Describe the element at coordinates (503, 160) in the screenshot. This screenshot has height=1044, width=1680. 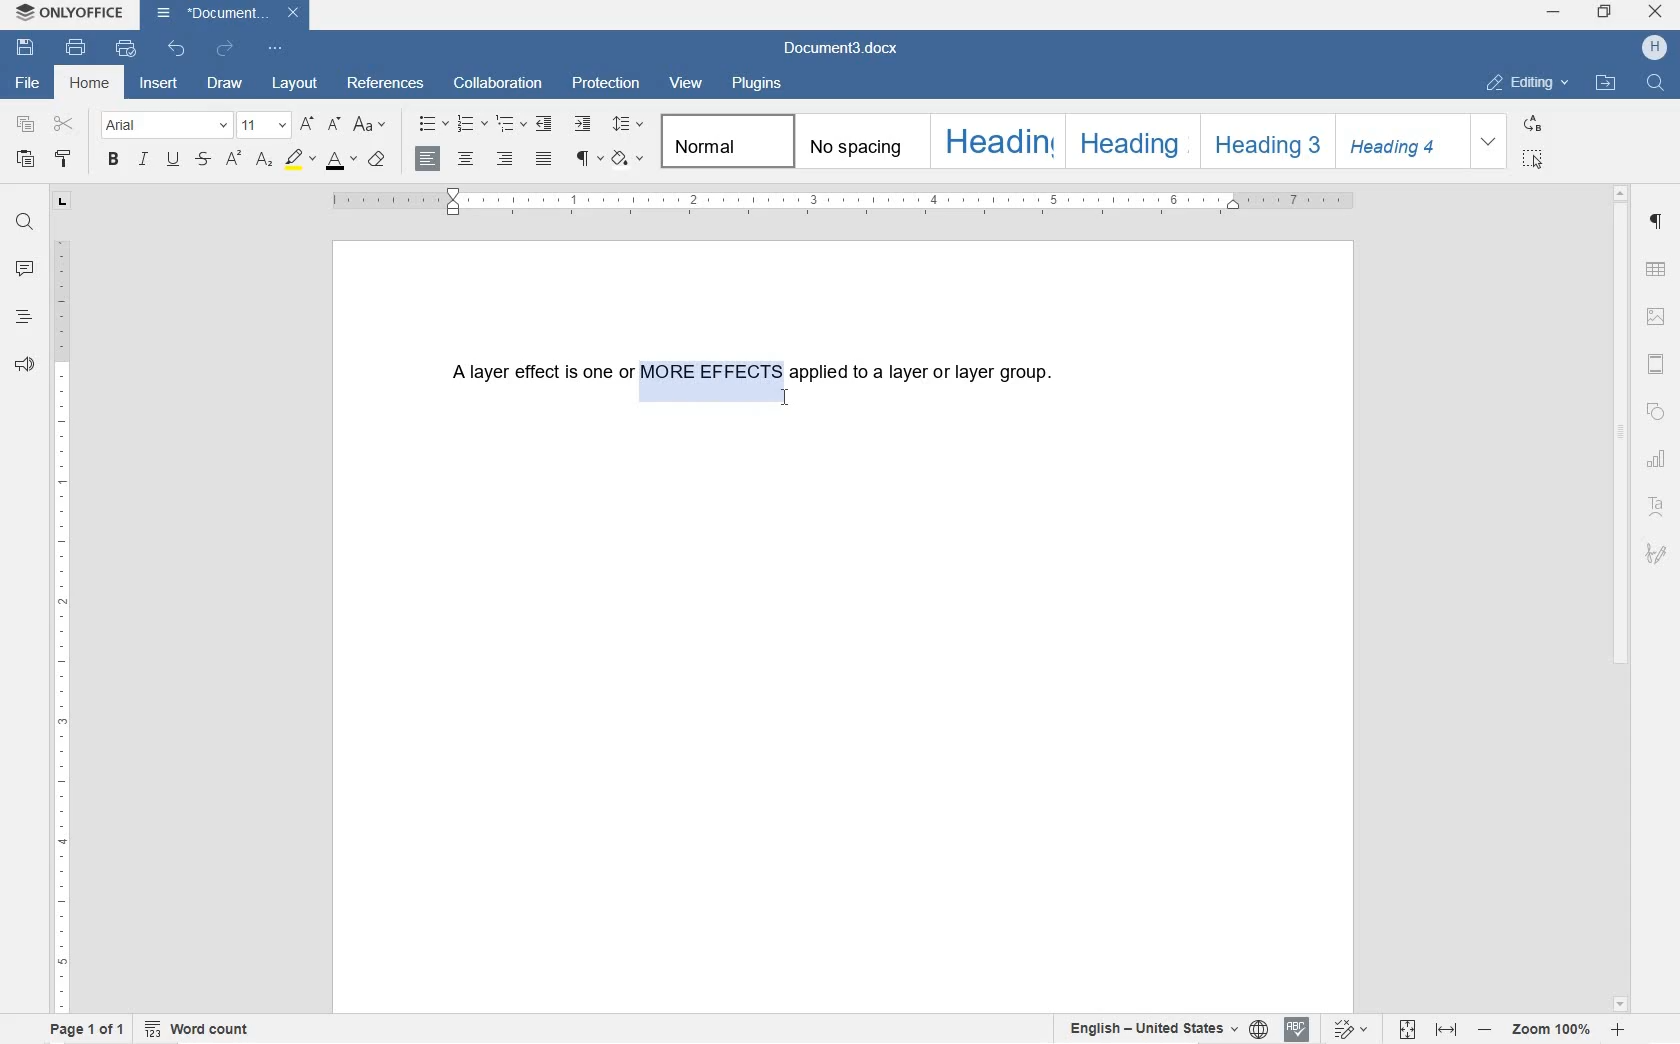
I see `ALIGN RIGHT` at that location.